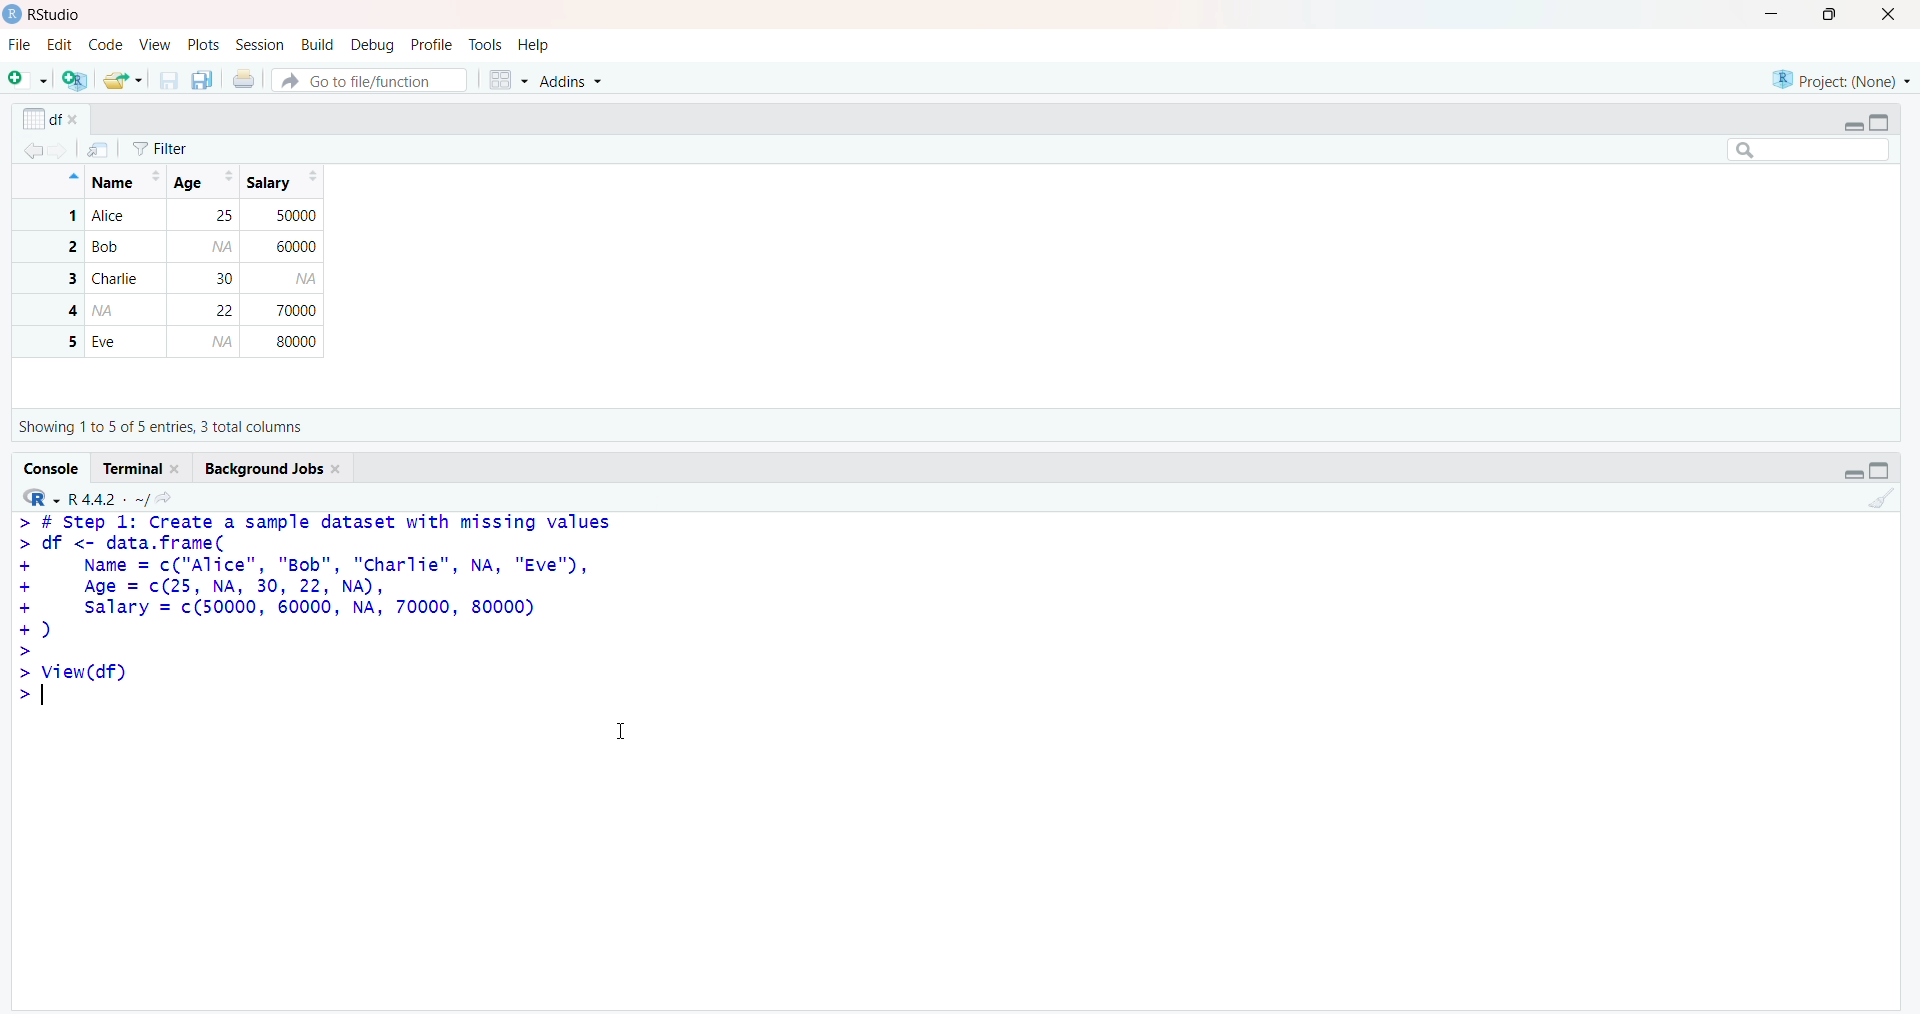 The width and height of the screenshot is (1920, 1014). I want to click on Posts, so click(203, 43).